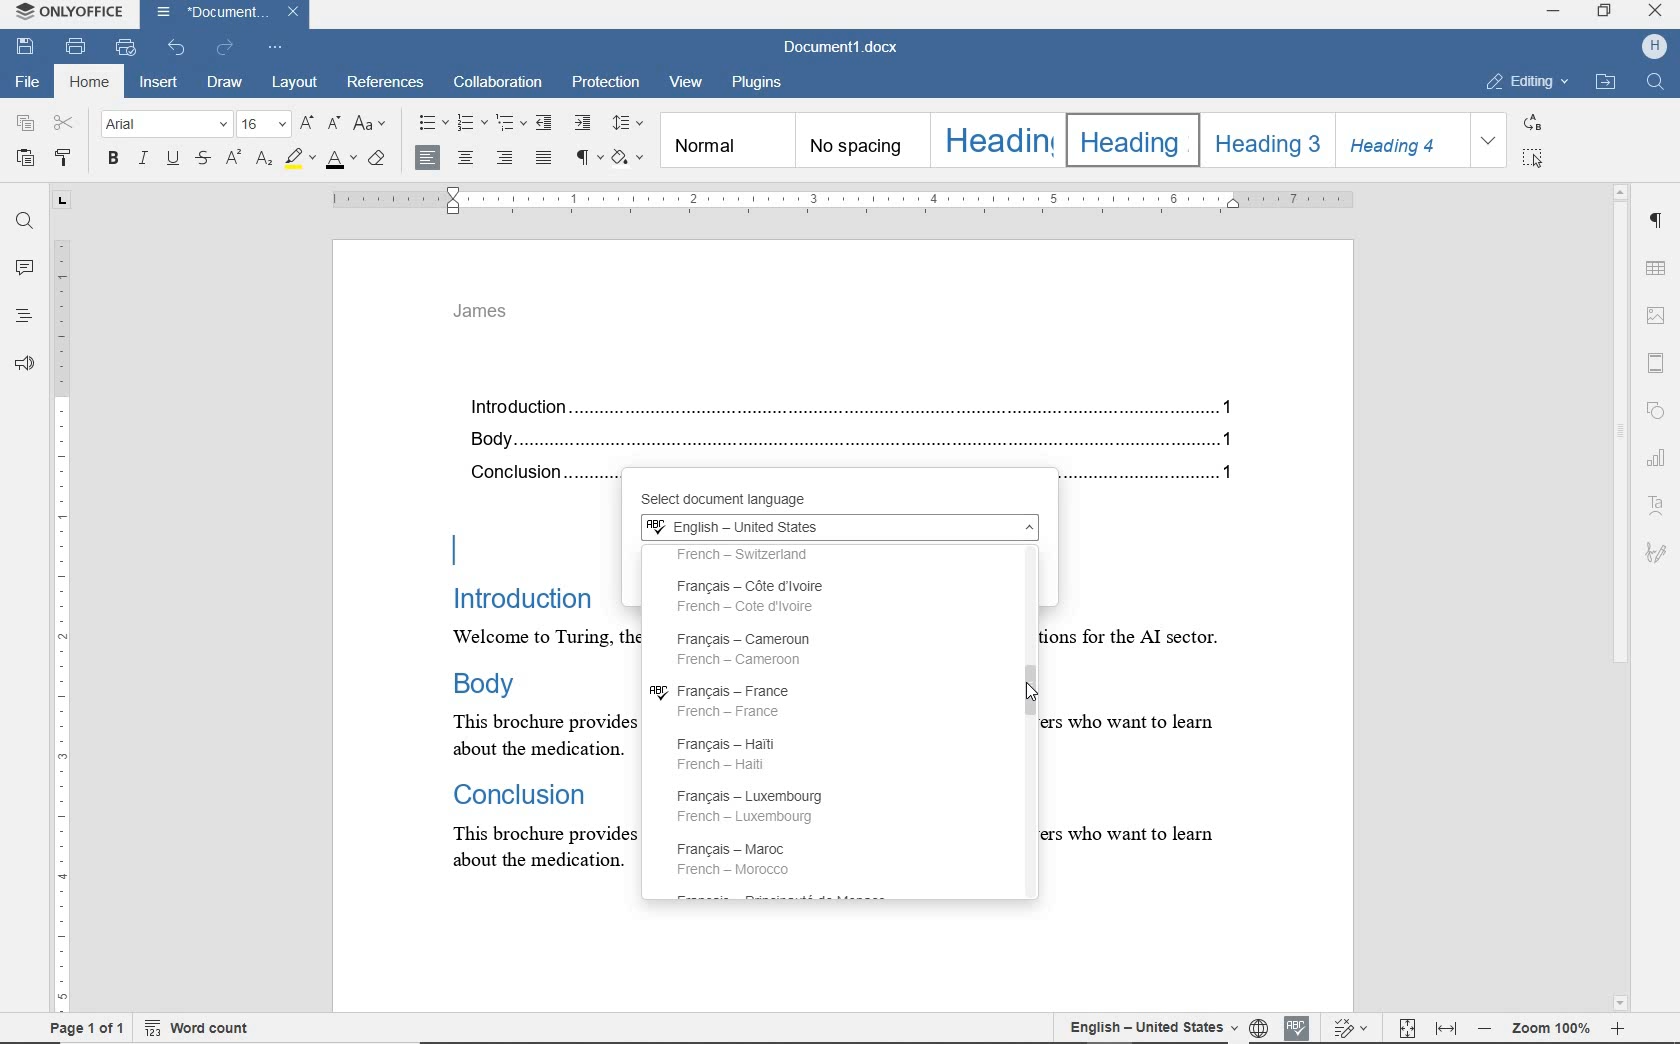 The image size is (1680, 1044). Describe the element at coordinates (84, 1030) in the screenshot. I see `page 1 of 1` at that location.